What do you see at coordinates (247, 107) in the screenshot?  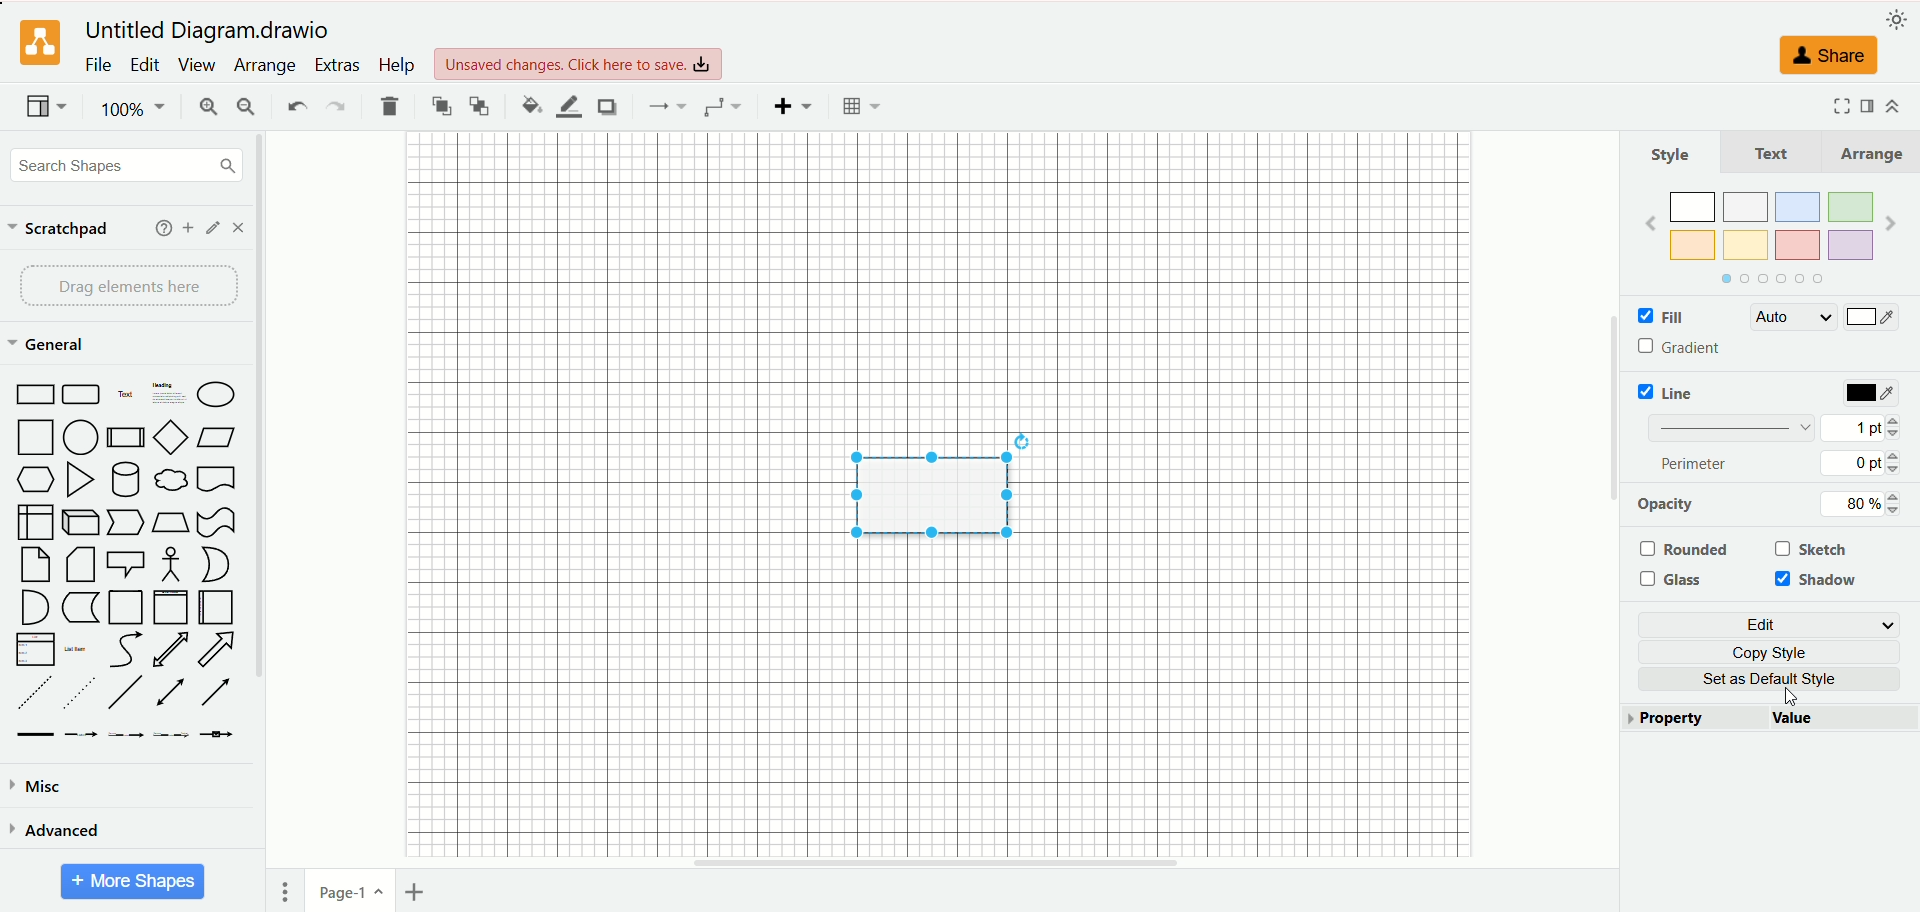 I see `zoom out` at bounding box center [247, 107].